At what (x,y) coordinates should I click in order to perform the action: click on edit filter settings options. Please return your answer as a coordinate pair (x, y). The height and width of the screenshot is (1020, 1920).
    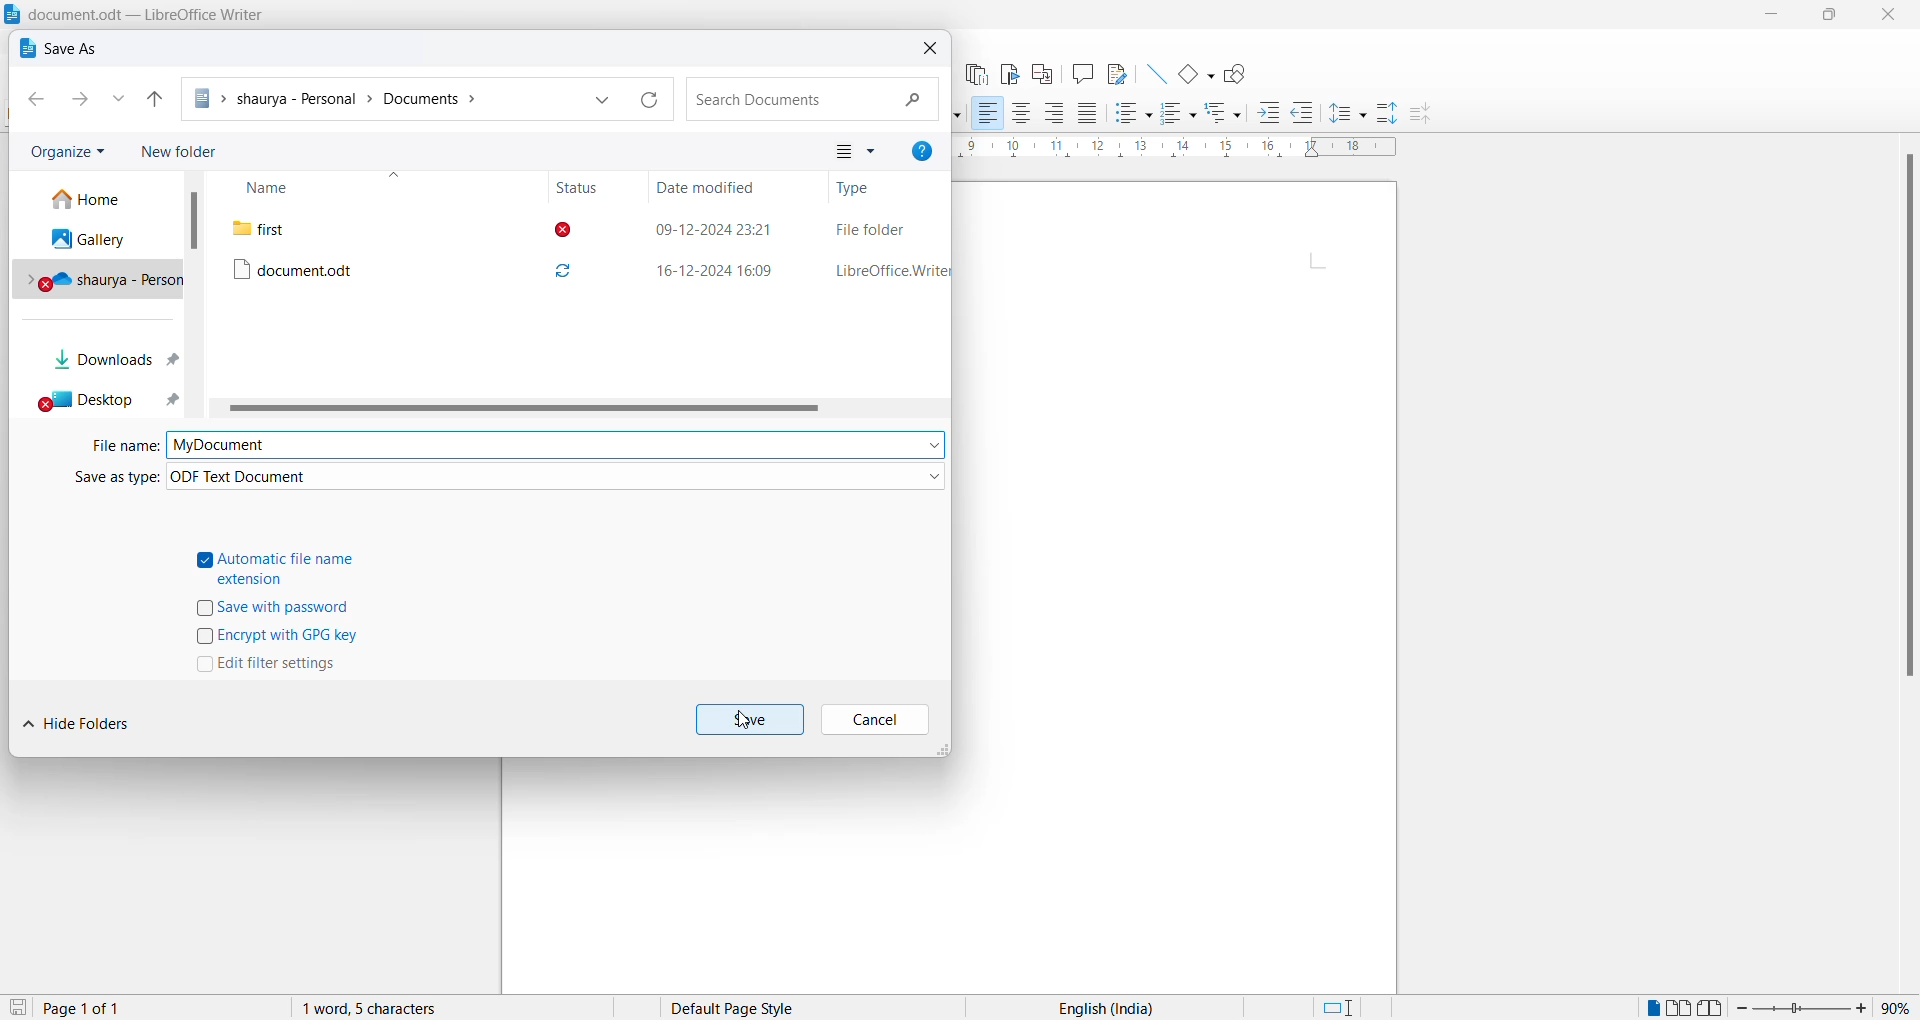
    Looking at the image, I should click on (273, 667).